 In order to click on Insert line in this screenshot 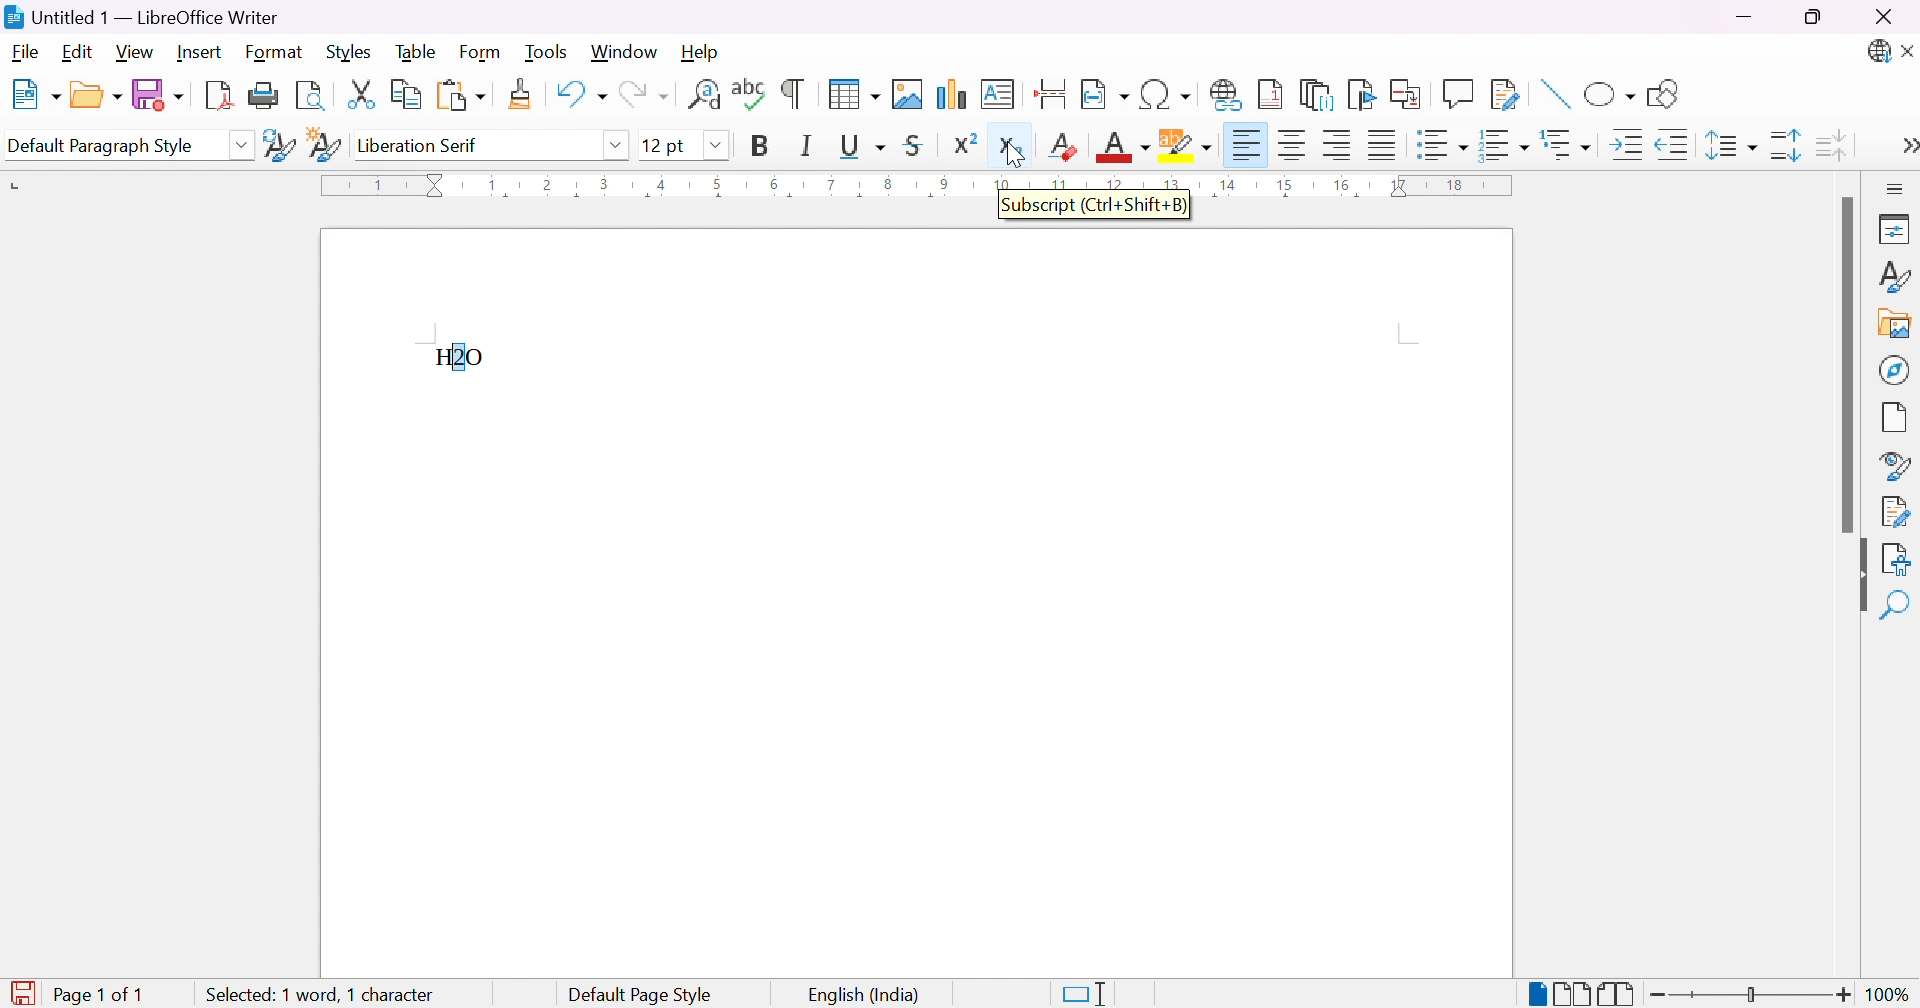, I will do `click(1553, 96)`.